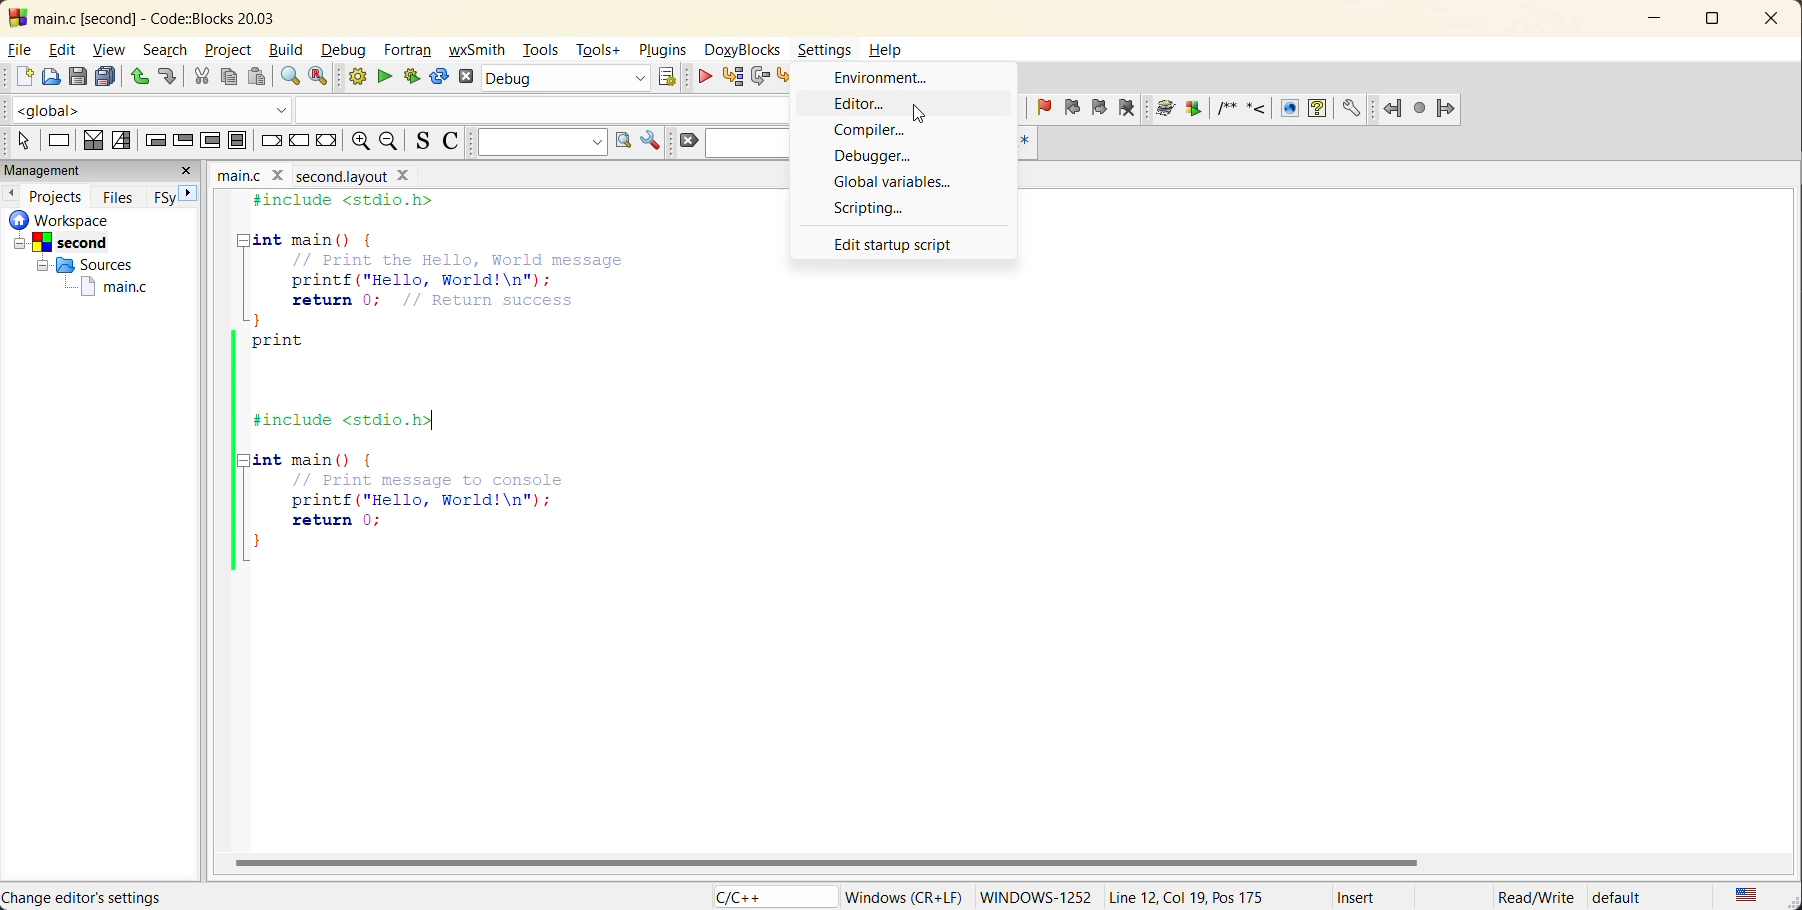 The width and height of the screenshot is (1802, 910). What do you see at coordinates (873, 155) in the screenshot?
I see `debugger` at bounding box center [873, 155].